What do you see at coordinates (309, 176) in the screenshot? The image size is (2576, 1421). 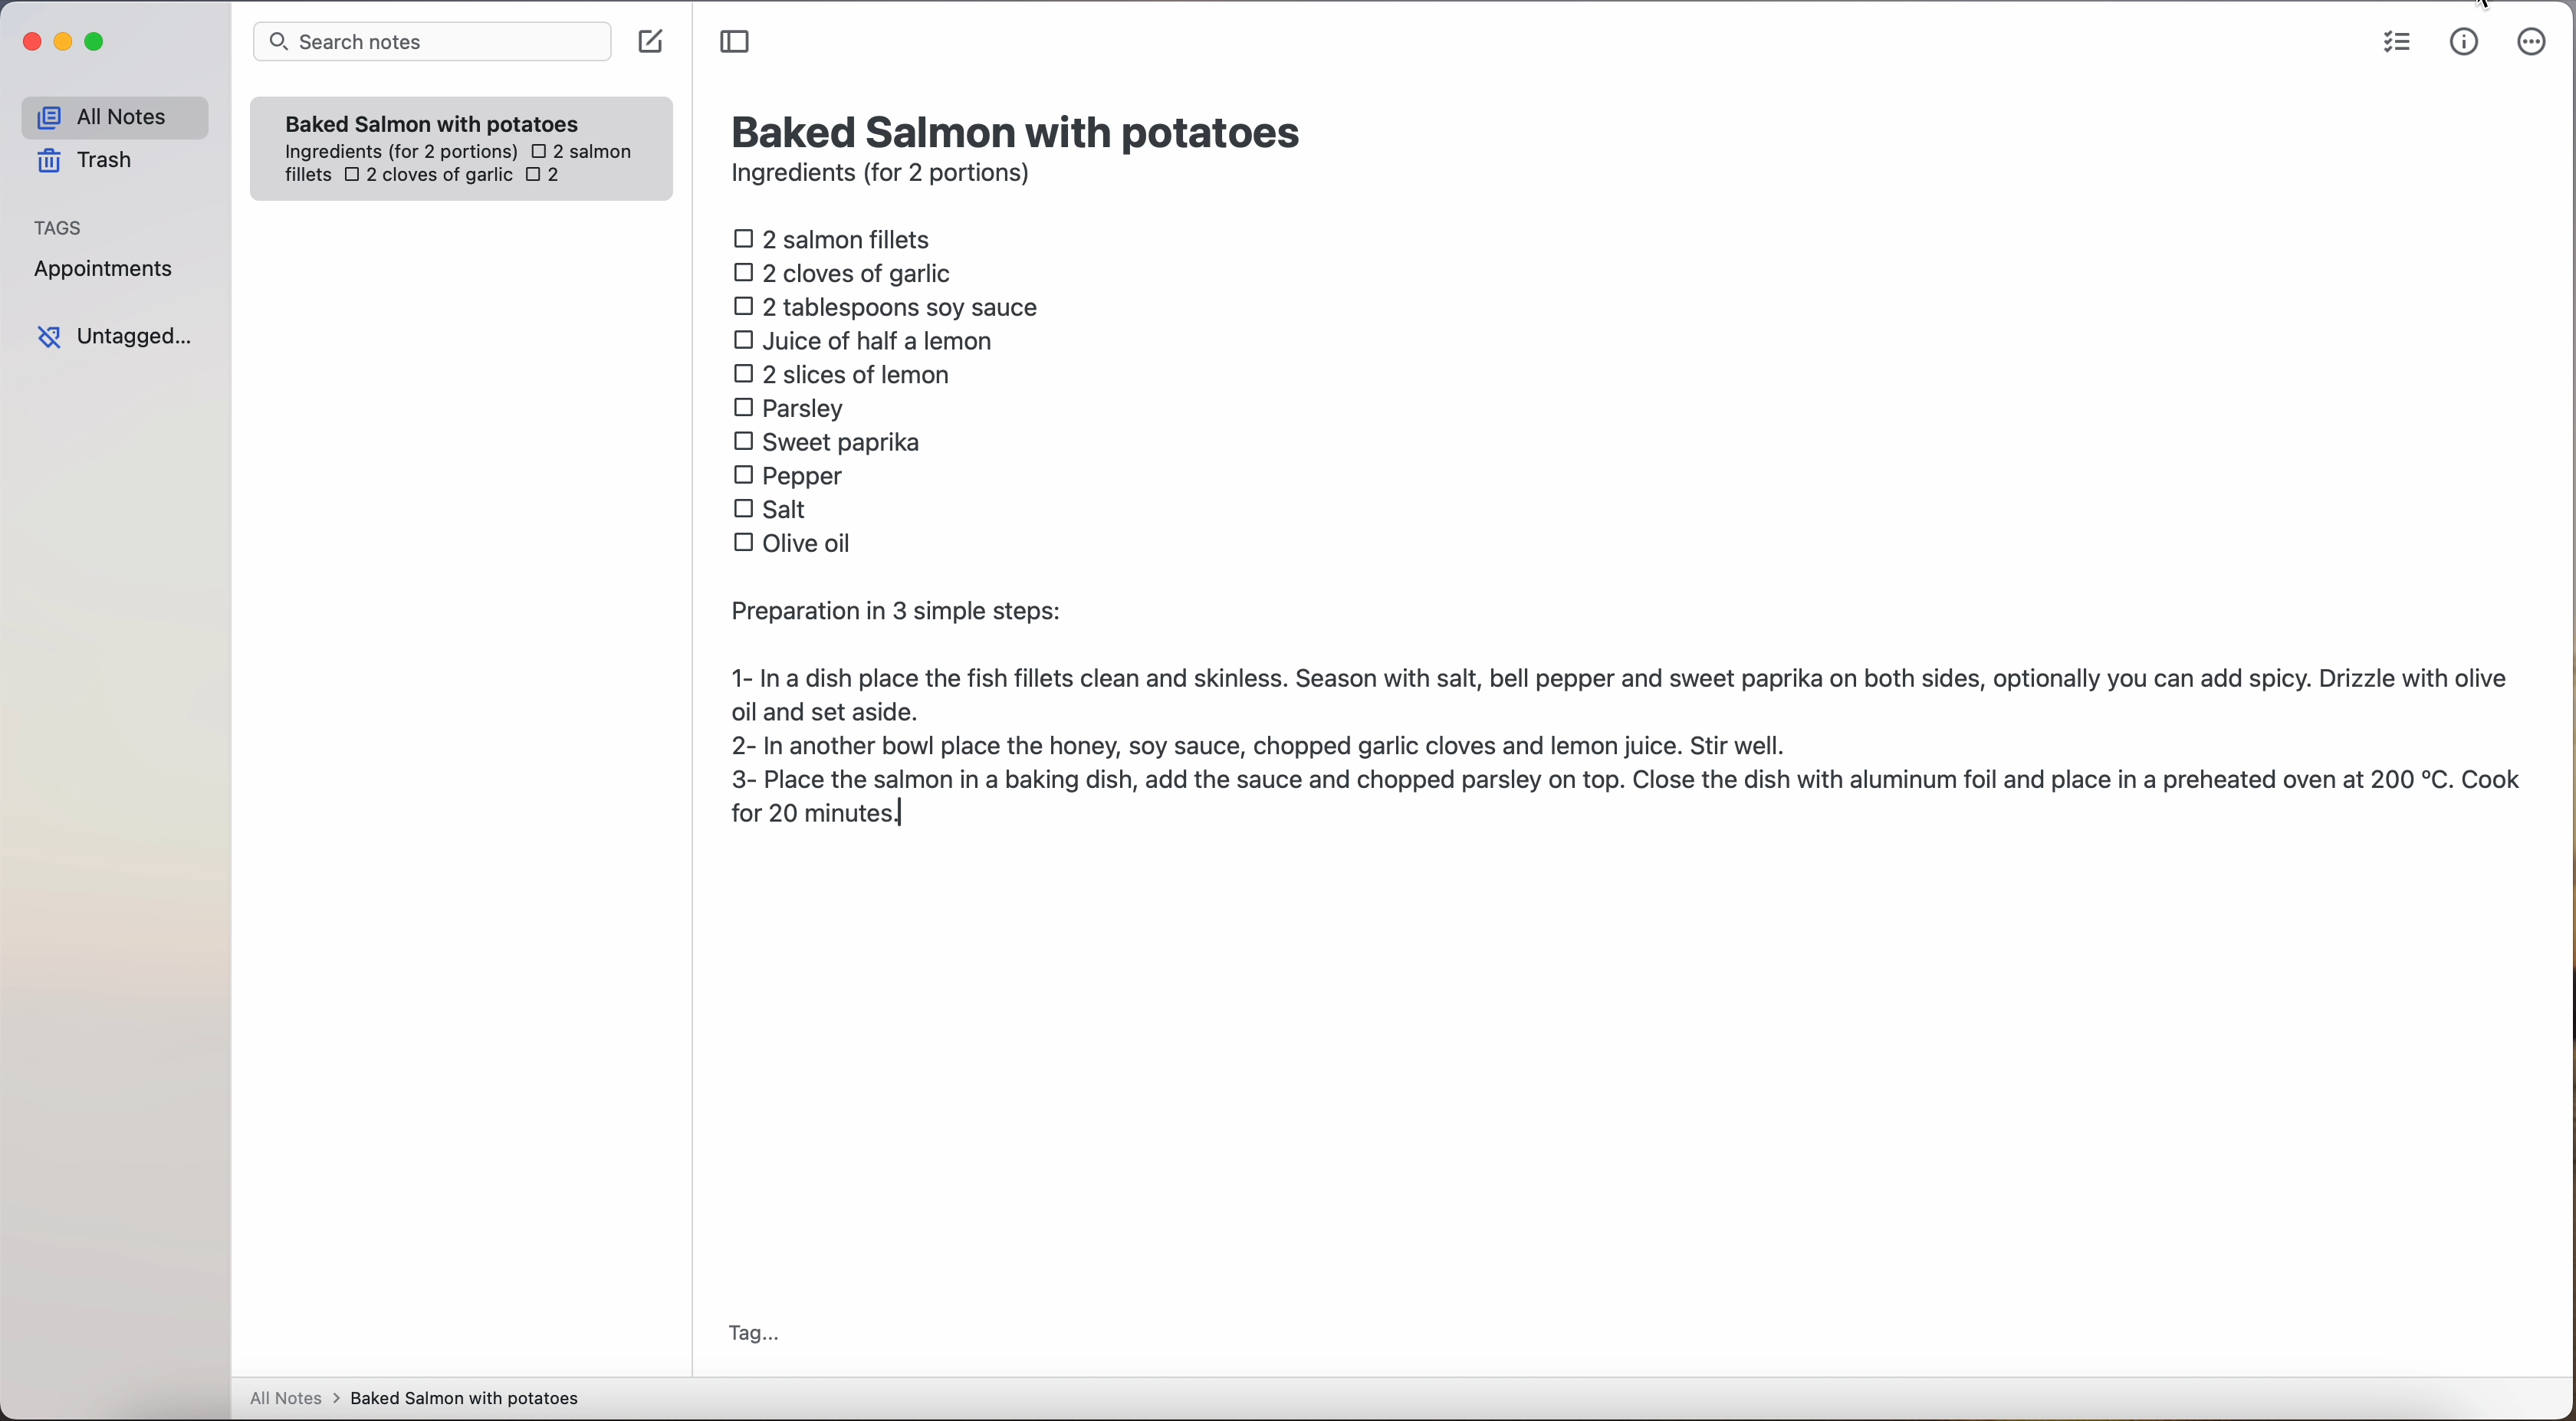 I see `fillets` at bounding box center [309, 176].